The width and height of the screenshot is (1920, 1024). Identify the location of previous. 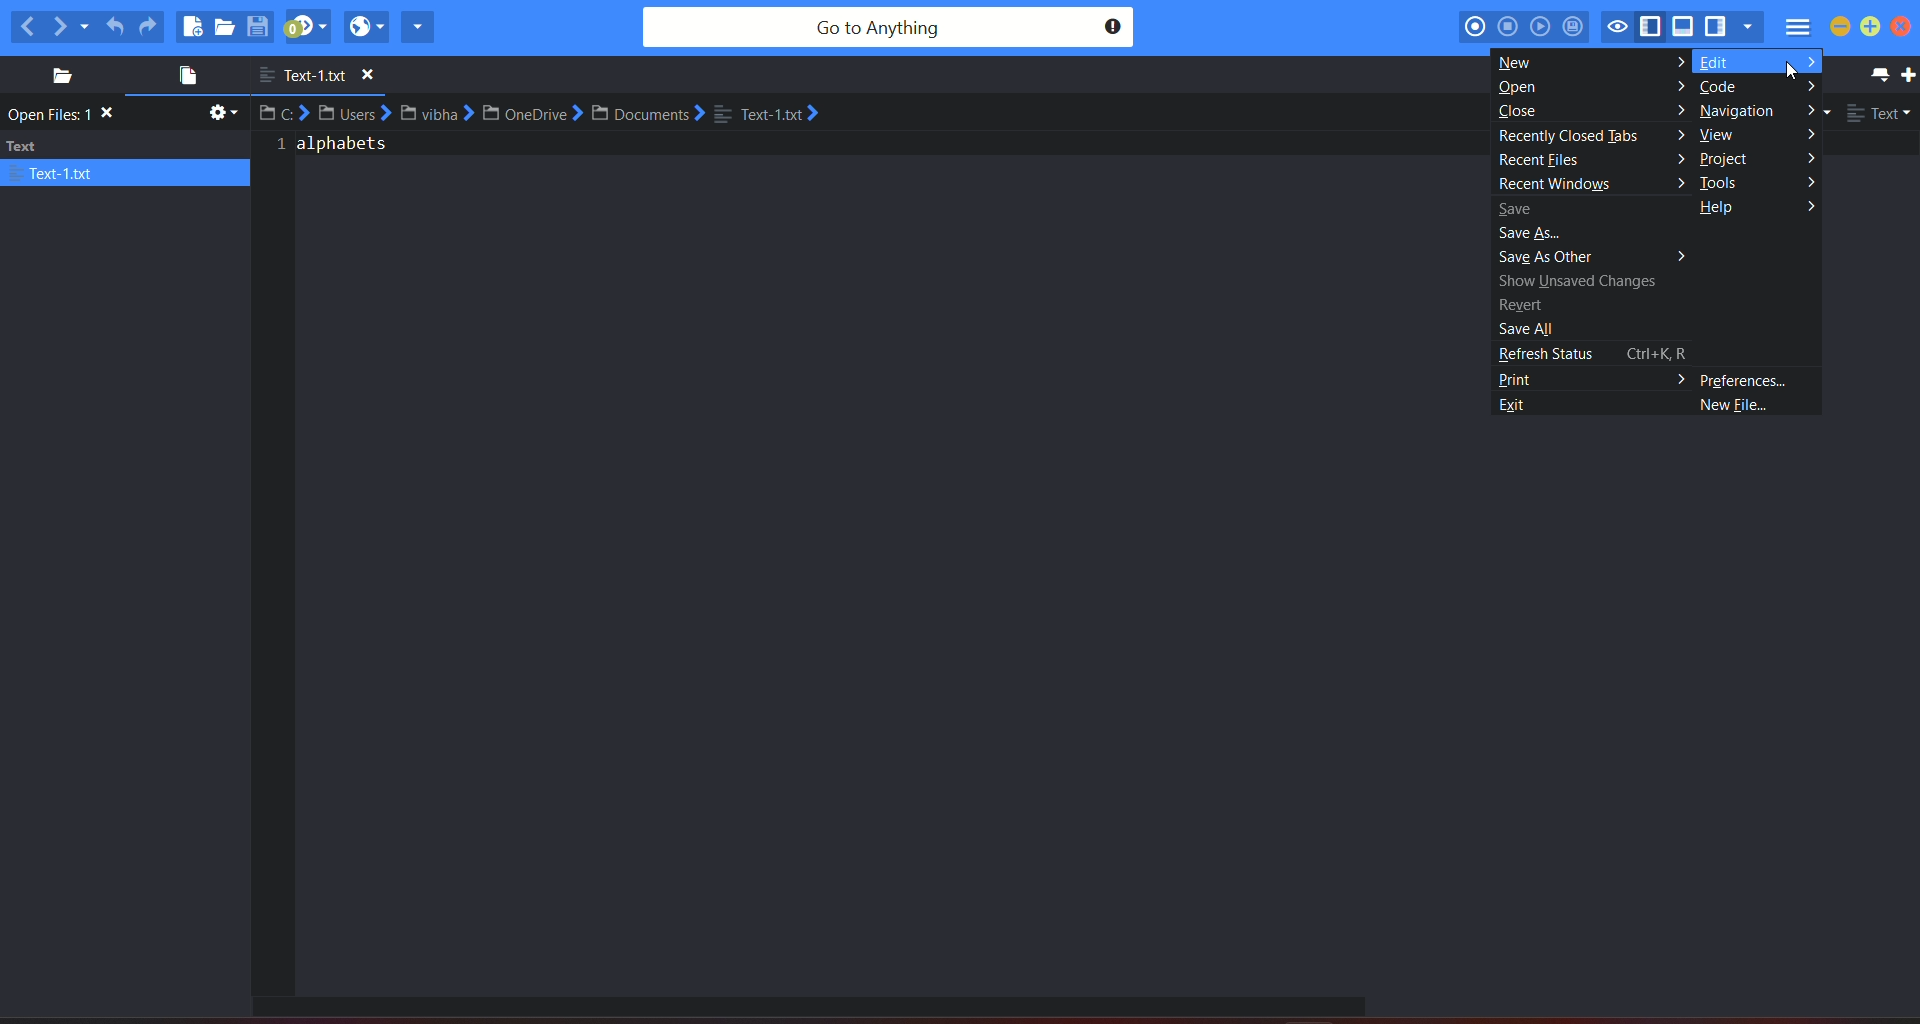
(26, 26).